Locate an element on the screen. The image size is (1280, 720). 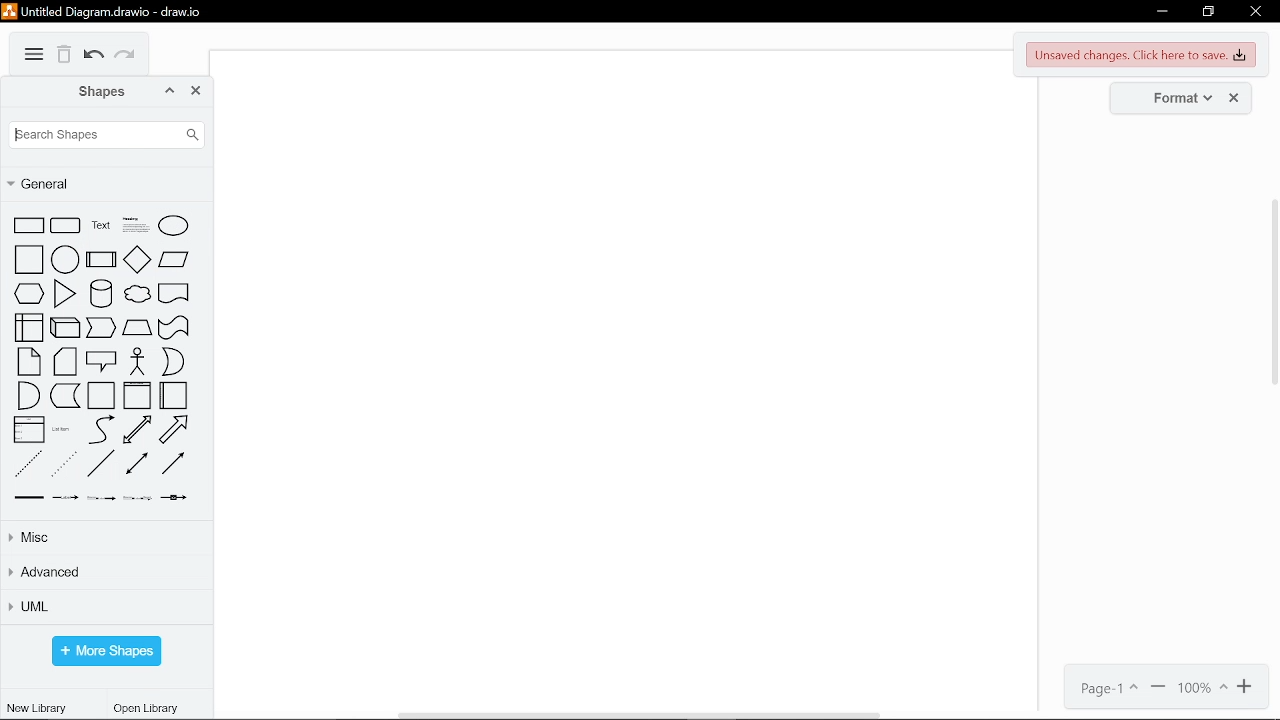
text is located at coordinates (99, 227).